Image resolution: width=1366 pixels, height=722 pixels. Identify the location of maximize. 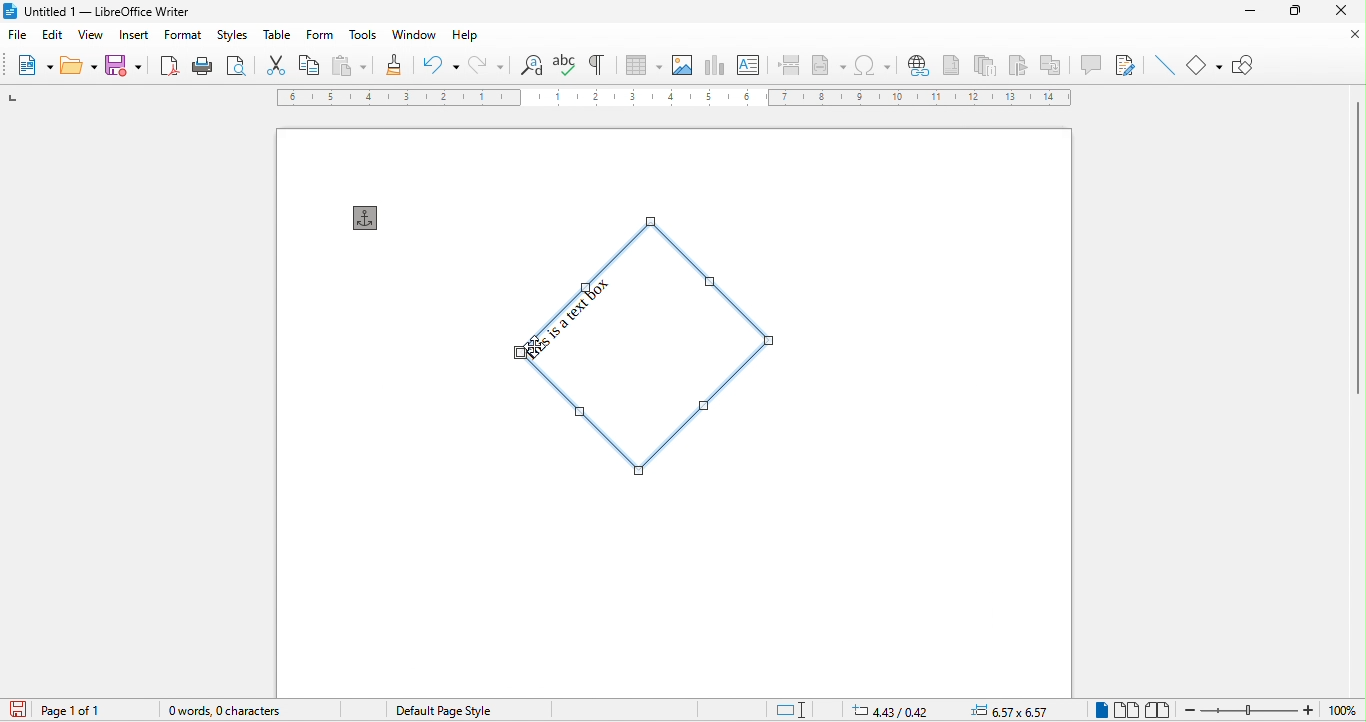
(1295, 10).